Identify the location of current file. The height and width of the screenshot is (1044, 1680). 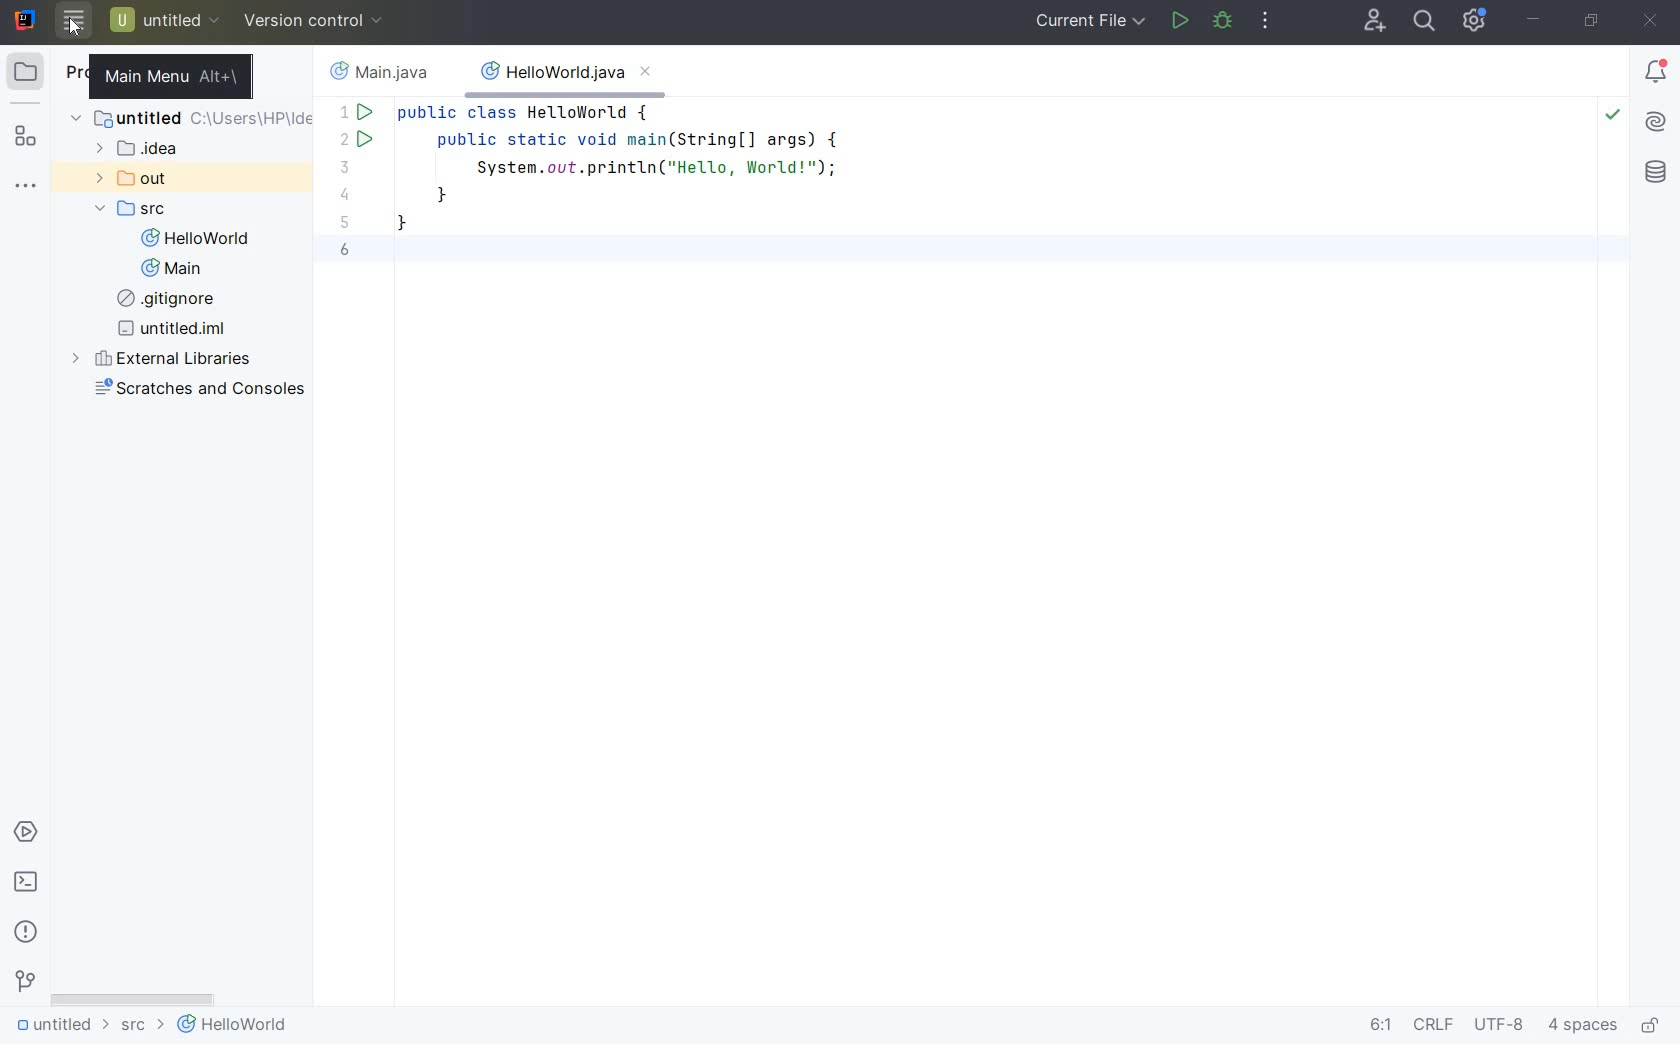
(1092, 22).